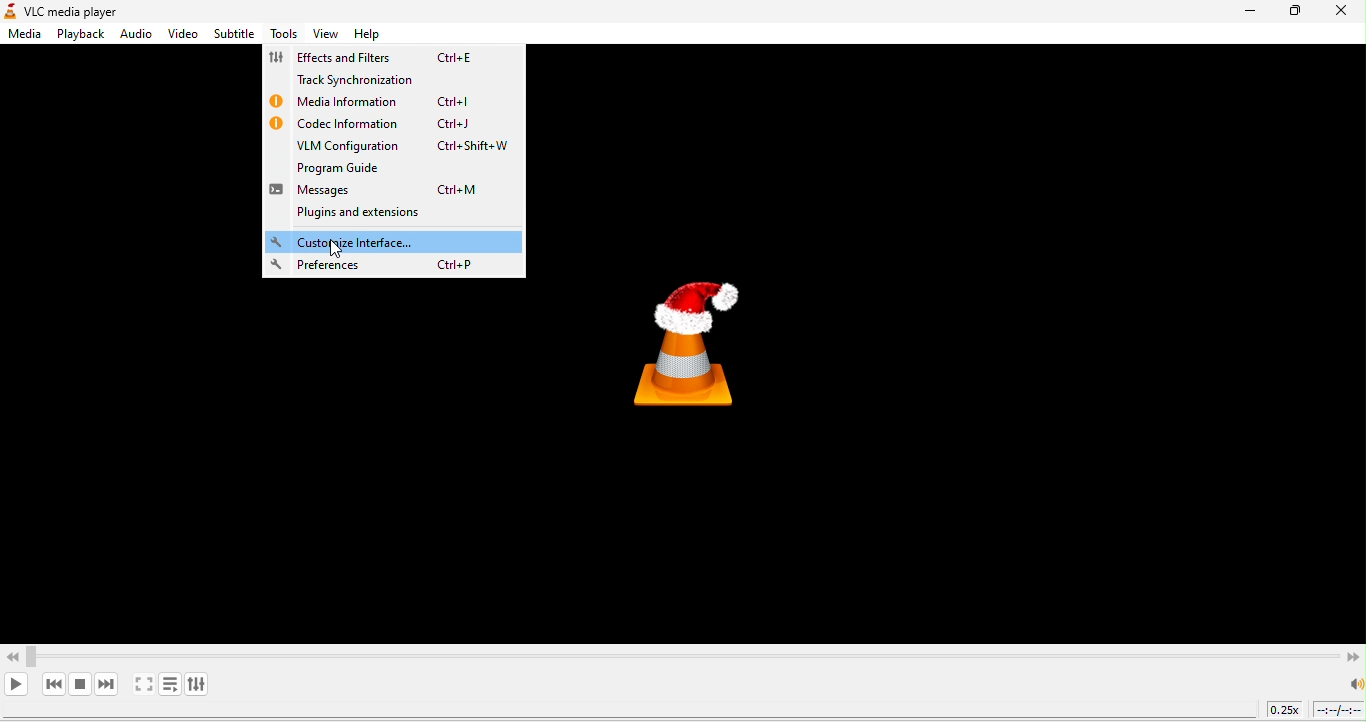 Image resolution: width=1366 pixels, height=722 pixels. Describe the element at coordinates (145, 685) in the screenshot. I see `video in full screen` at that location.